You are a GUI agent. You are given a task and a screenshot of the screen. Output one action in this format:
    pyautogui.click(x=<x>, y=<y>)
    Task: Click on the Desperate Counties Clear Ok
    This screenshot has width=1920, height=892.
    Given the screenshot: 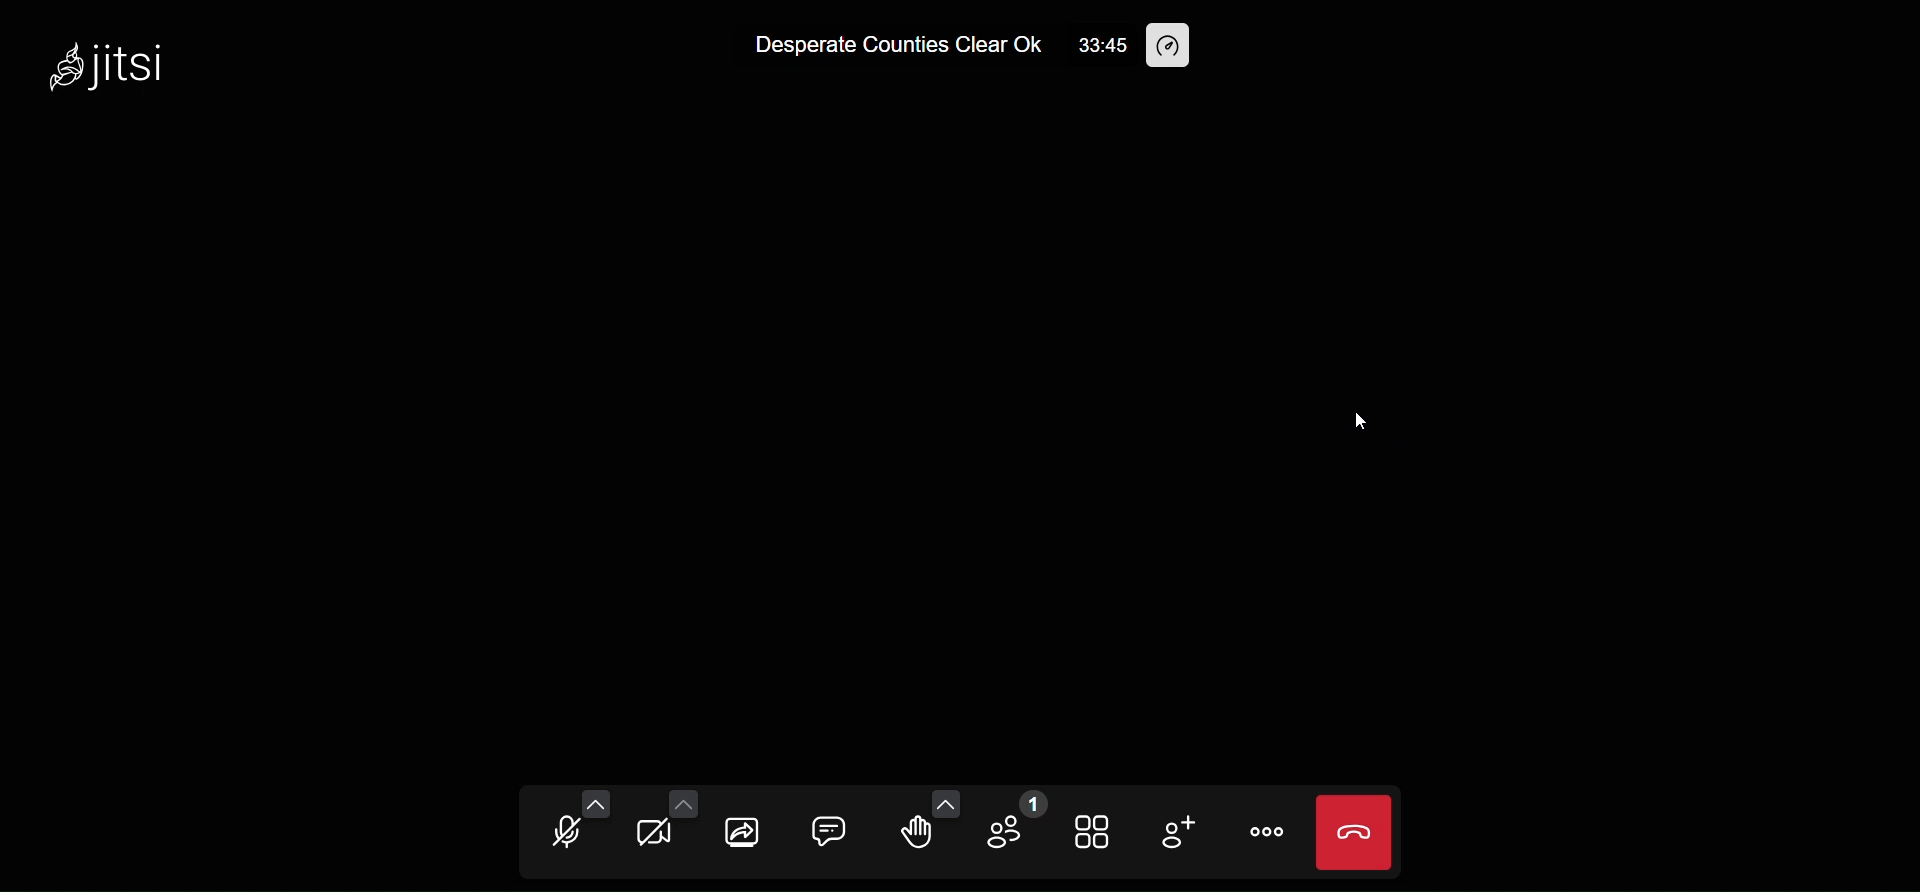 What is the action you would take?
    pyautogui.click(x=888, y=44)
    